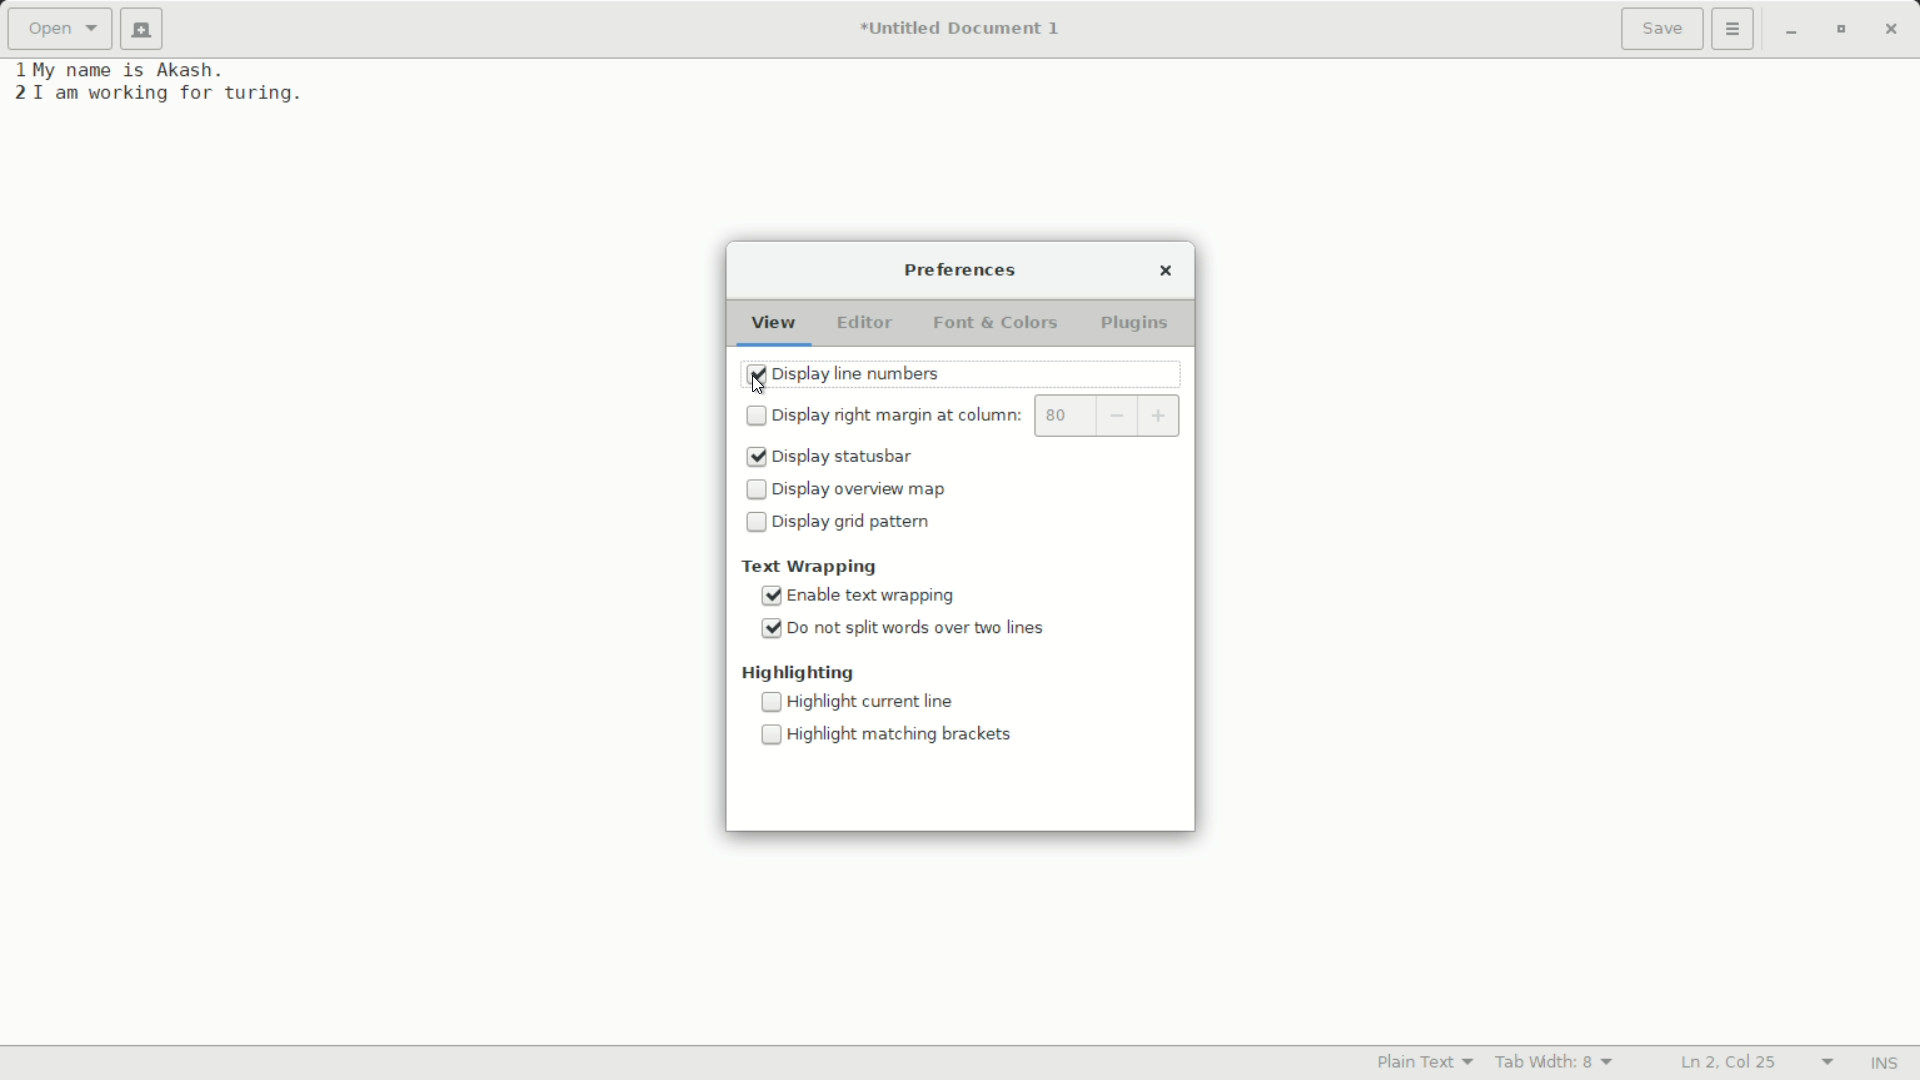 The width and height of the screenshot is (1920, 1080). I want to click on open a file, so click(58, 27).